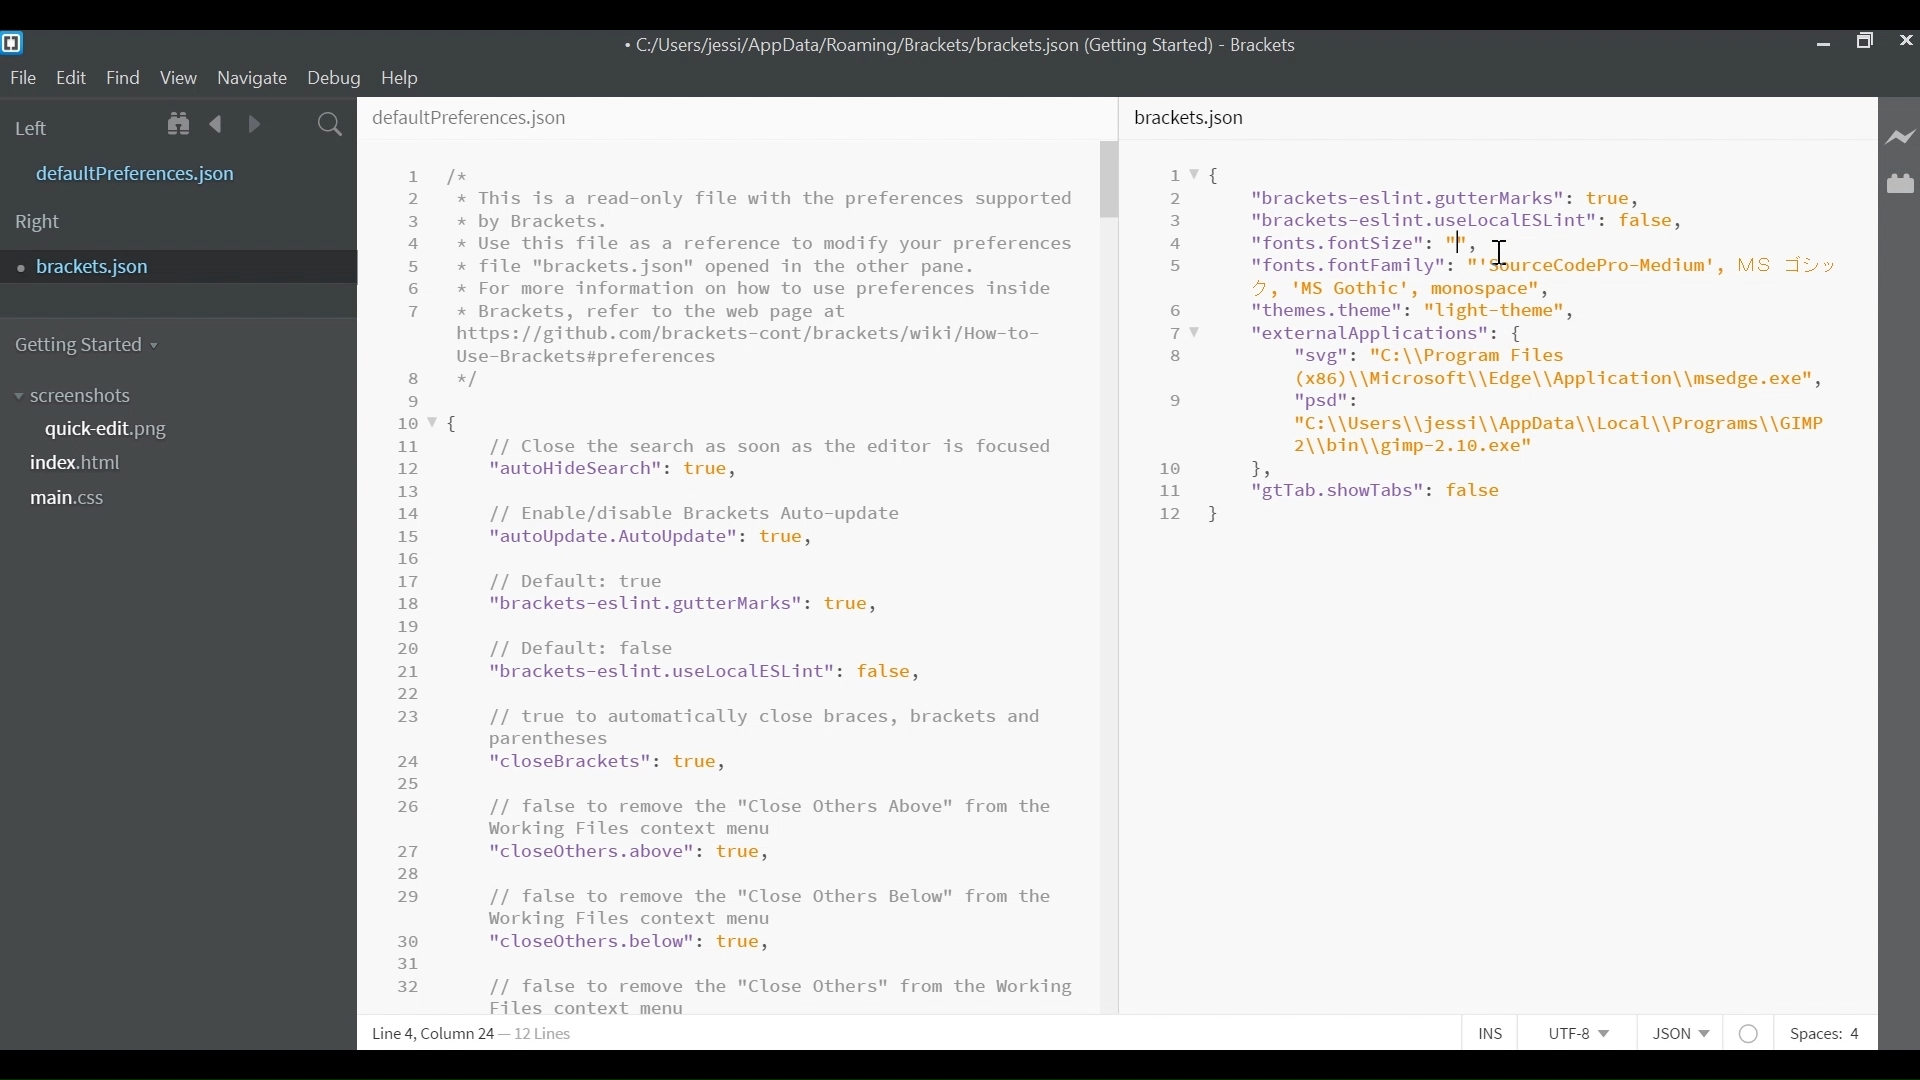 This screenshot has width=1920, height=1080. What do you see at coordinates (1525, 342) in the screenshot?
I see `"brackets-eslint.gutterMarks": true,
"brackets-eslint.uselocalESLint": false,
"fonts. fontSize": an,
"fonts. fontFamily": "'SourceCodePro-Medium', MS Jv
4, 'MS Gothic', monospace",
"themes. theme": "light-theme",
"externalApplications": {
"svg": "C:\\Program Files
(x86) \\Microsoft\\Edge\\Application\\msedge.exe",
psd:
"C:\\Users\\jessi\\AppData\\Local\\Programs\\GIMP
2\\bin\\gimp-2.10.exe"
1,
"gtTab.showTabs": false` at bounding box center [1525, 342].